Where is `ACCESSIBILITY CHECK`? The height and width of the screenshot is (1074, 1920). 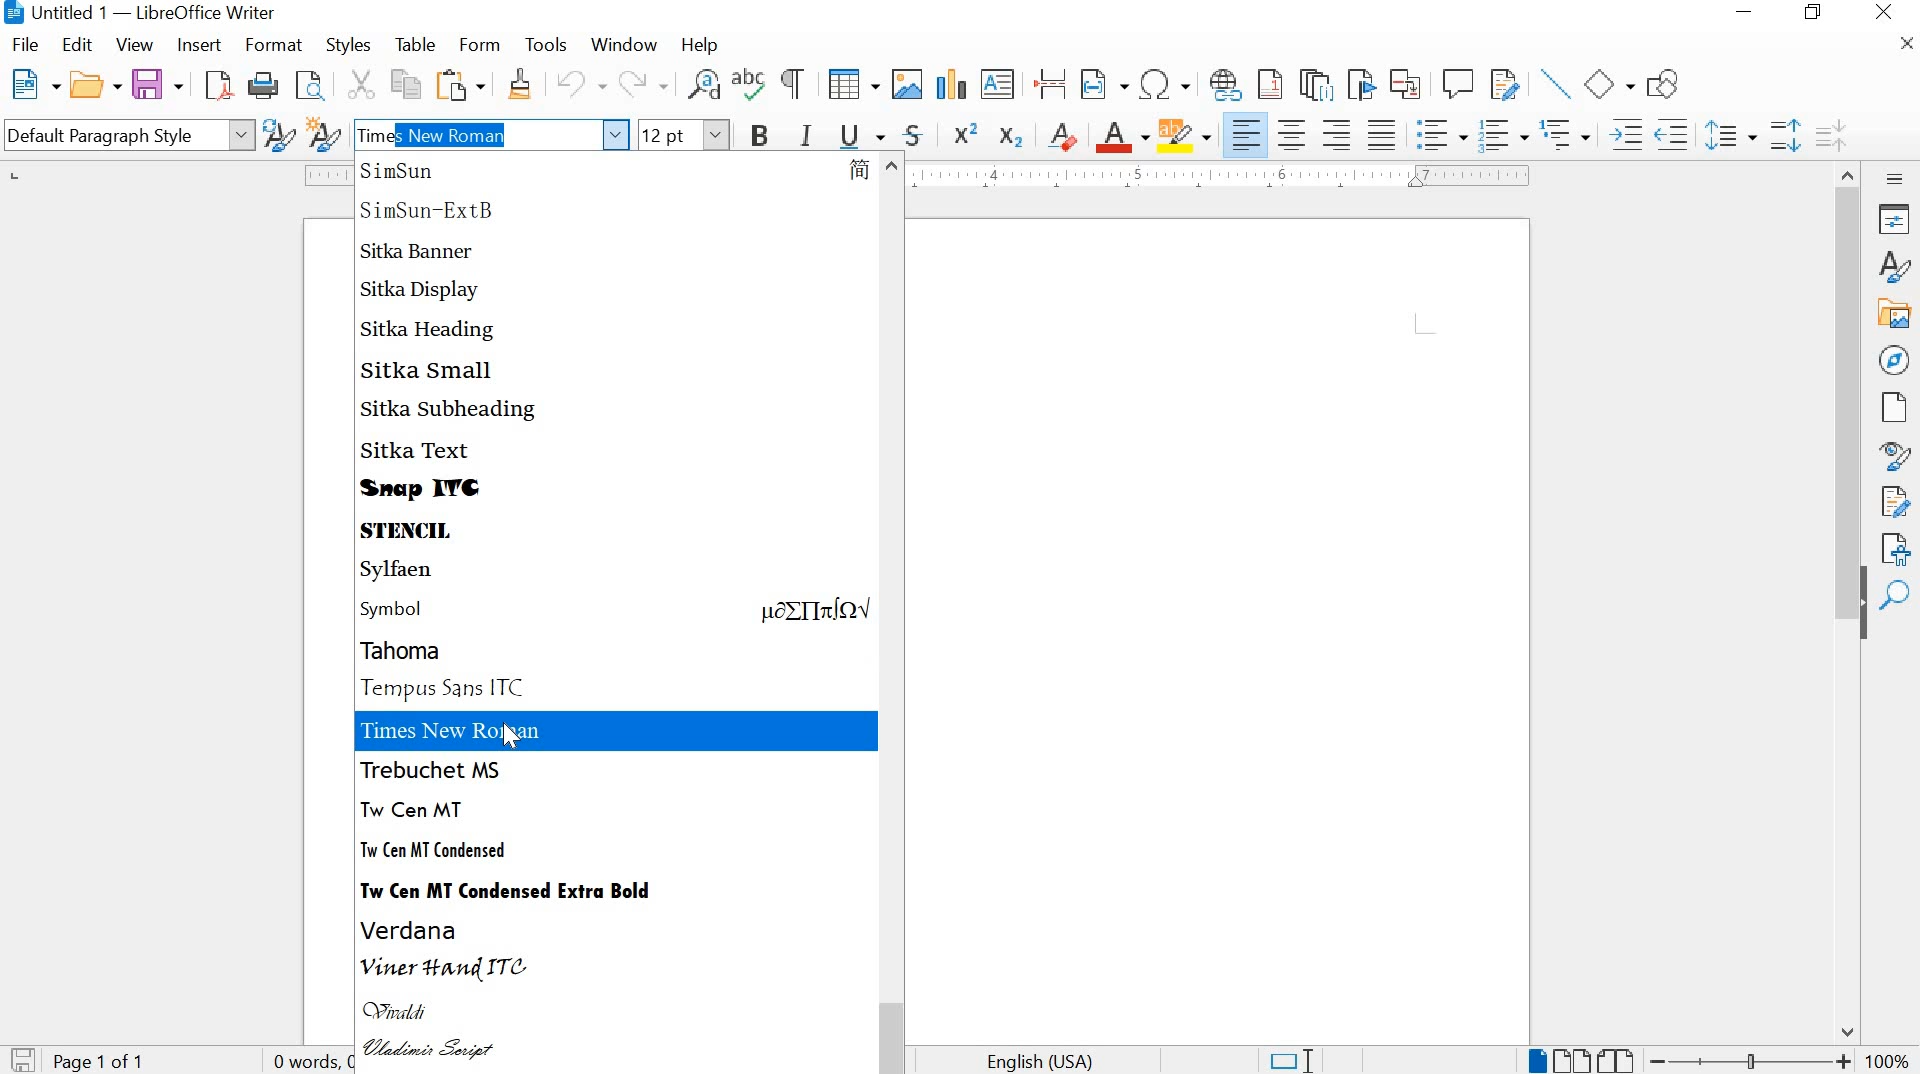
ACCESSIBILITY CHECK is located at coordinates (1897, 546).